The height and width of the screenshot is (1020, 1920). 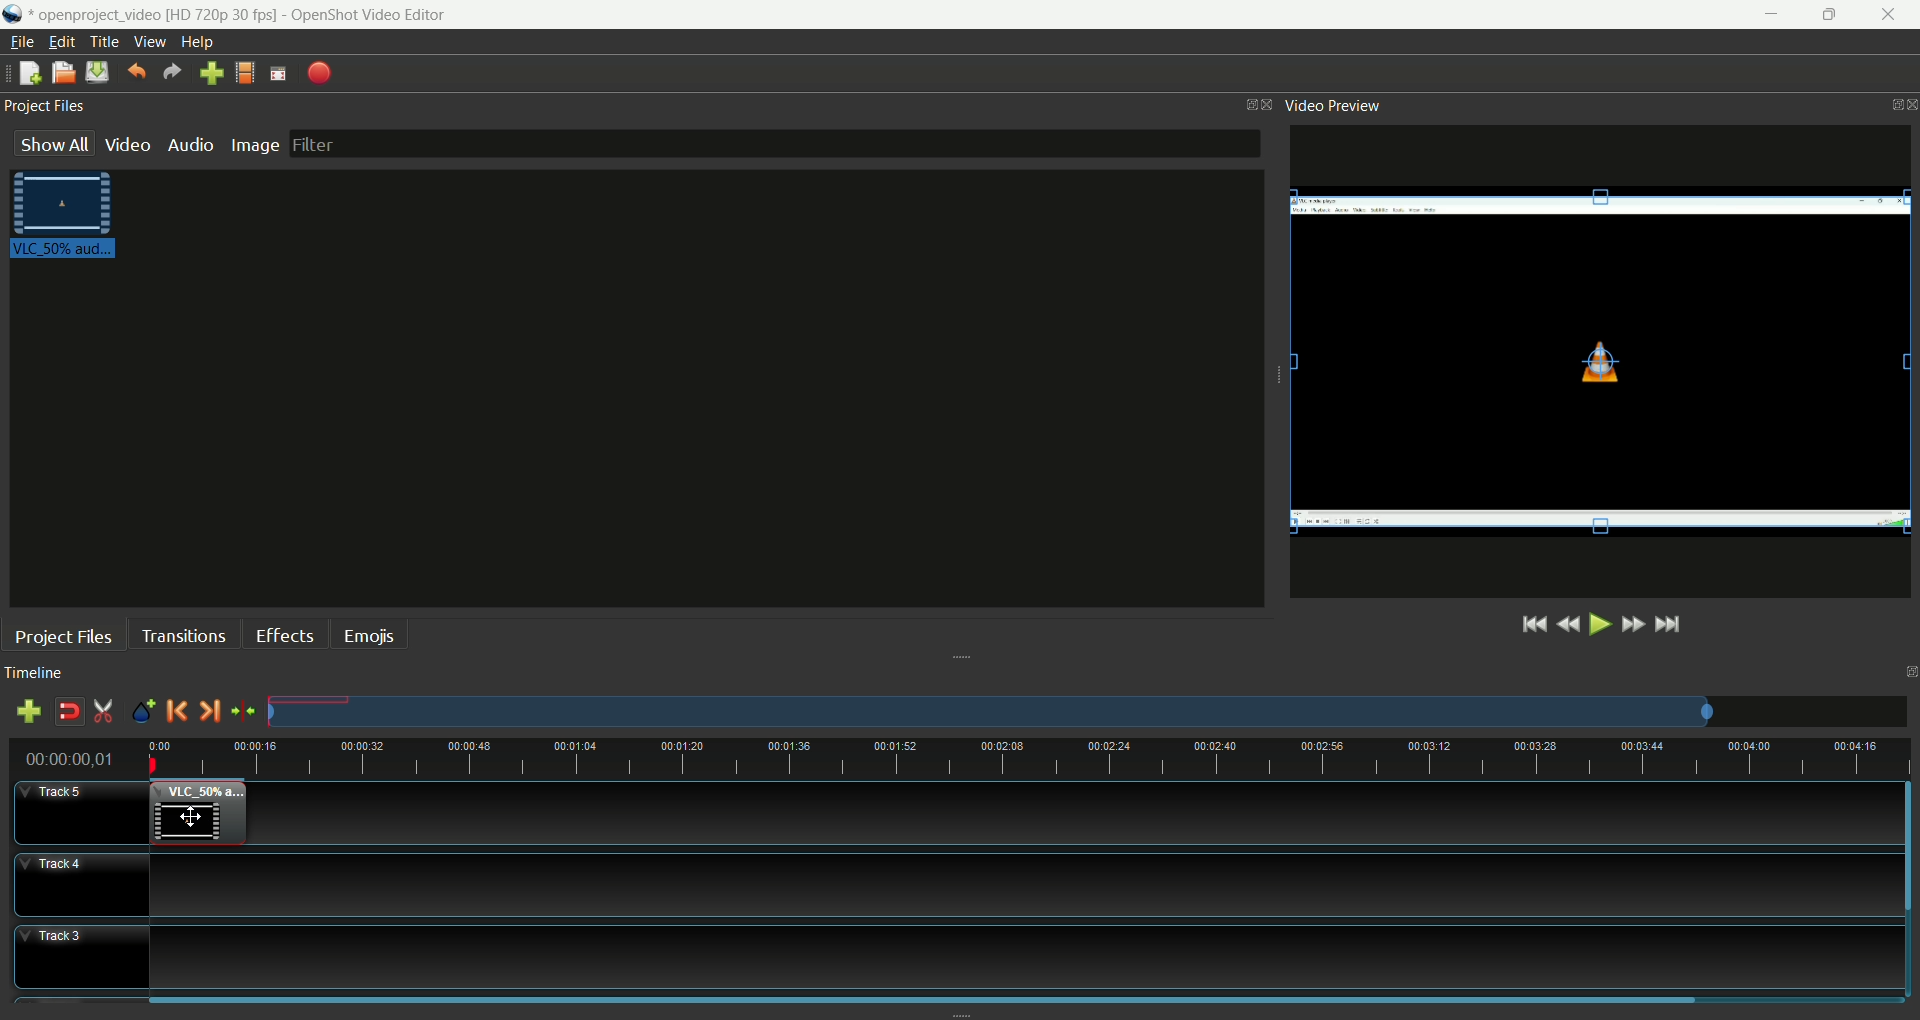 What do you see at coordinates (81, 958) in the screenshot?
I see `track3` at bounding box center [81, 958].